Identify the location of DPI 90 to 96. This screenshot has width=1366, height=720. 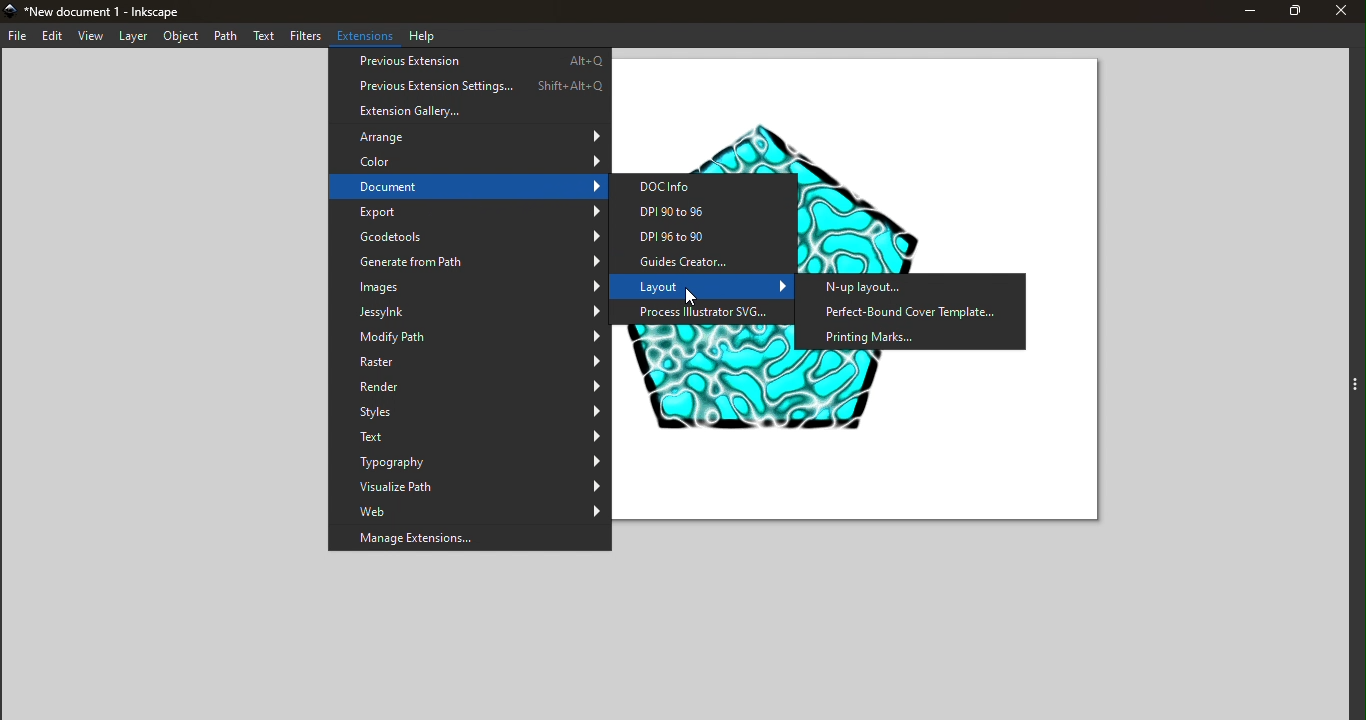
(710, 214).